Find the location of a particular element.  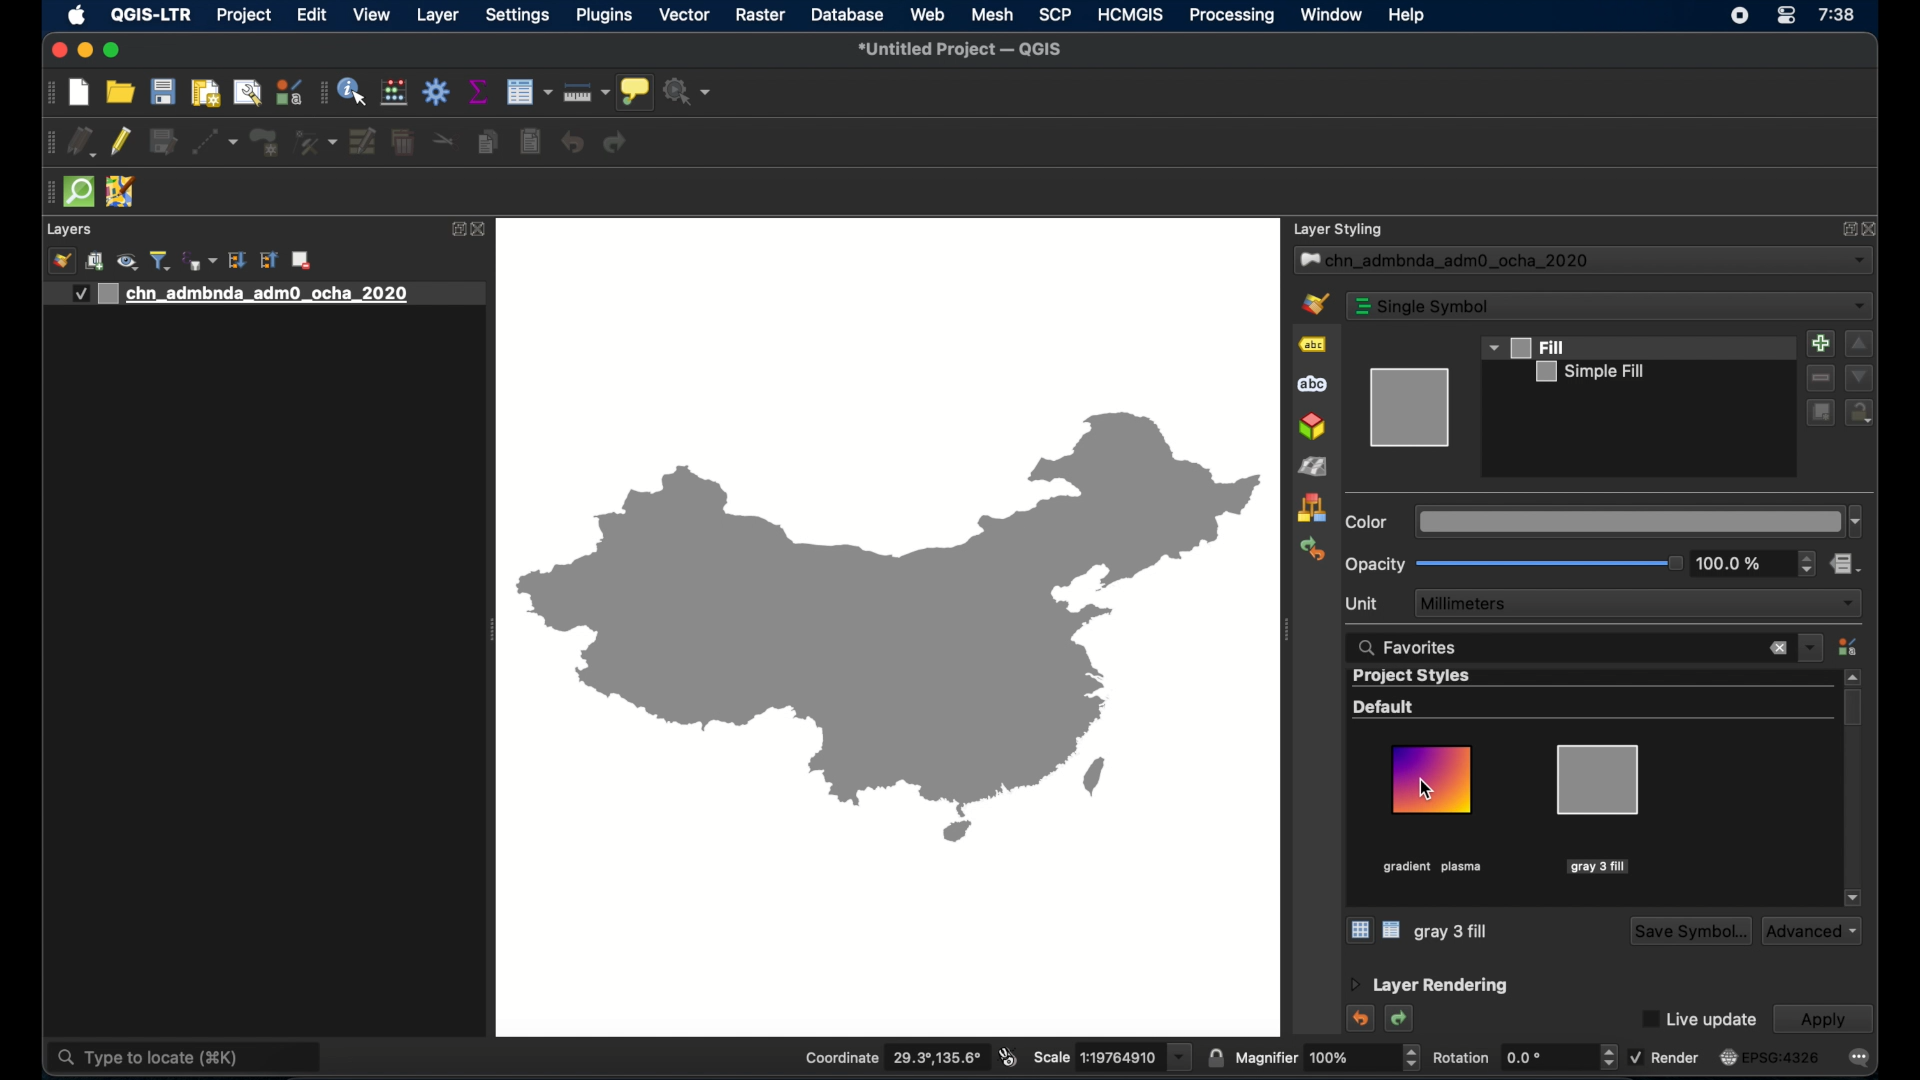

Coordinate 29.3°,135.6° is located at coordinates (897, 1053).